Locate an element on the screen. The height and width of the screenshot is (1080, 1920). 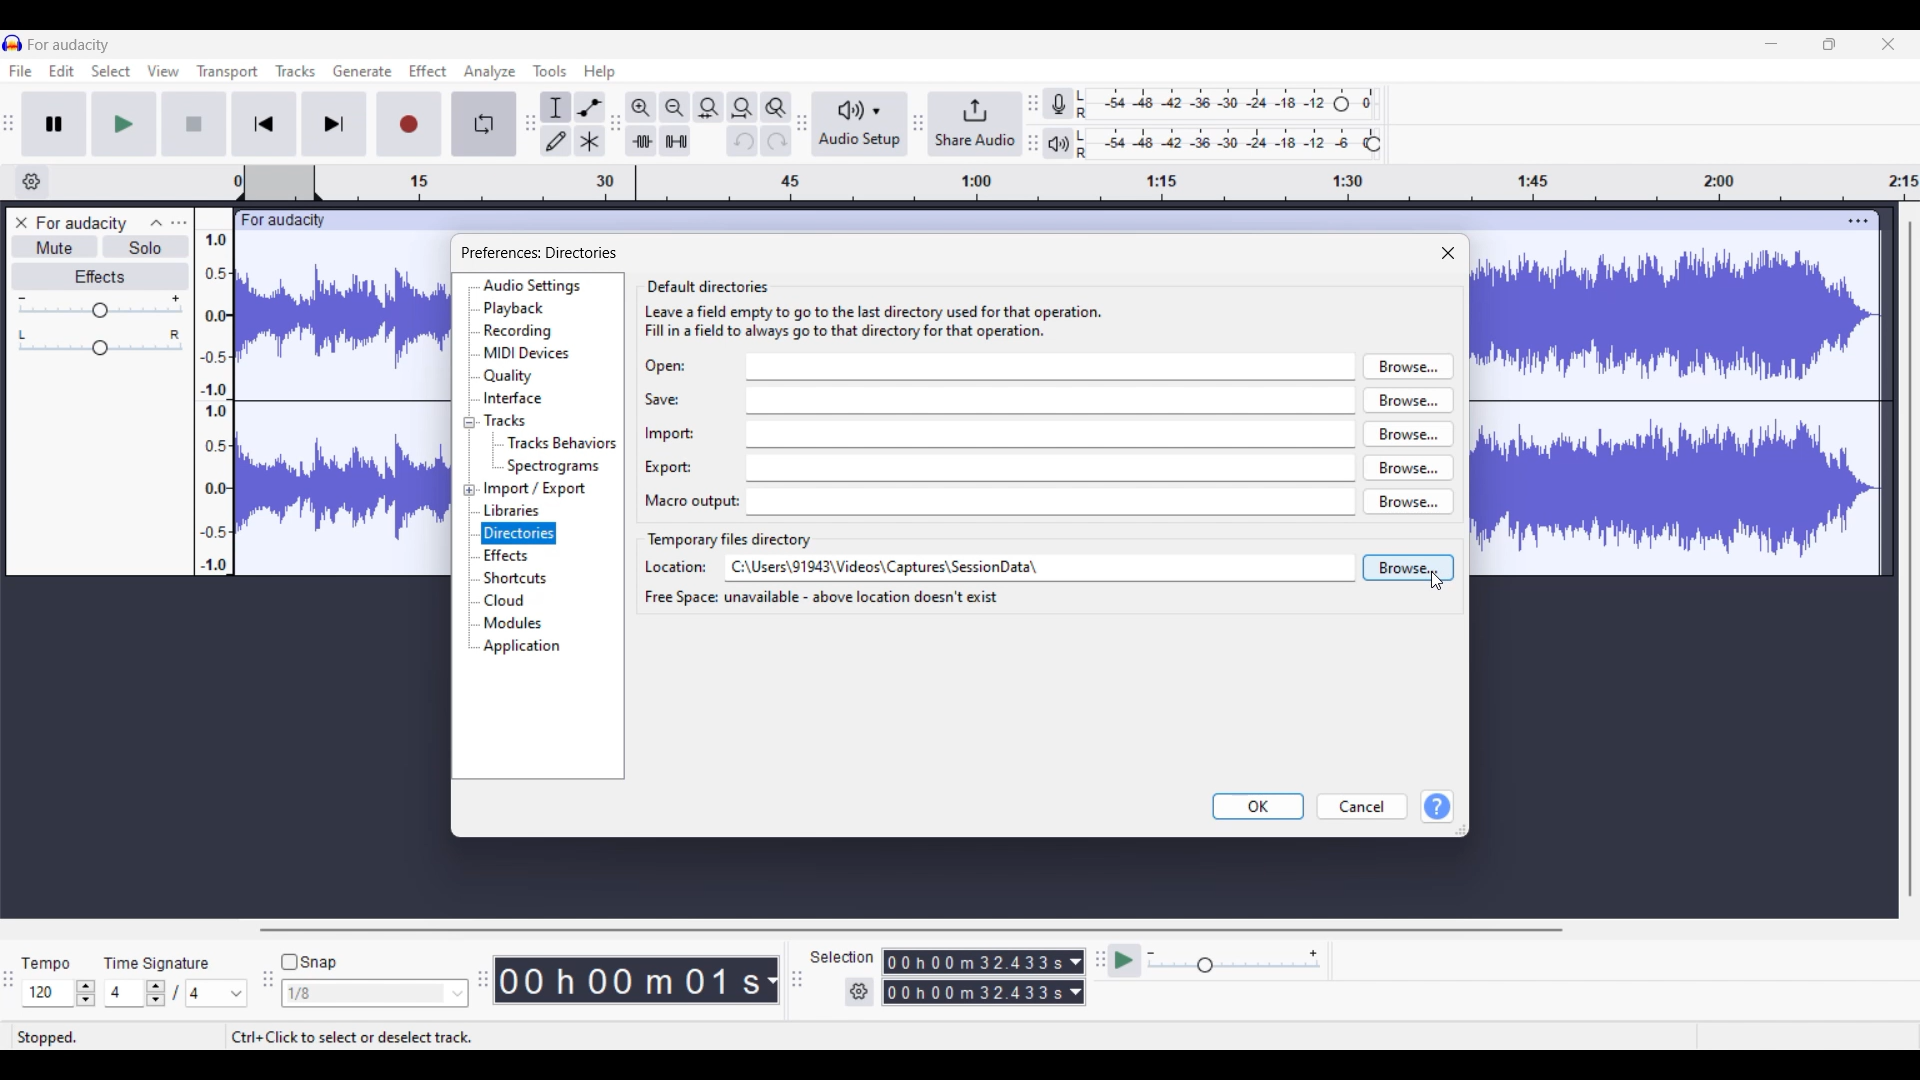
Record meter is located at coordinates (1058, 103).